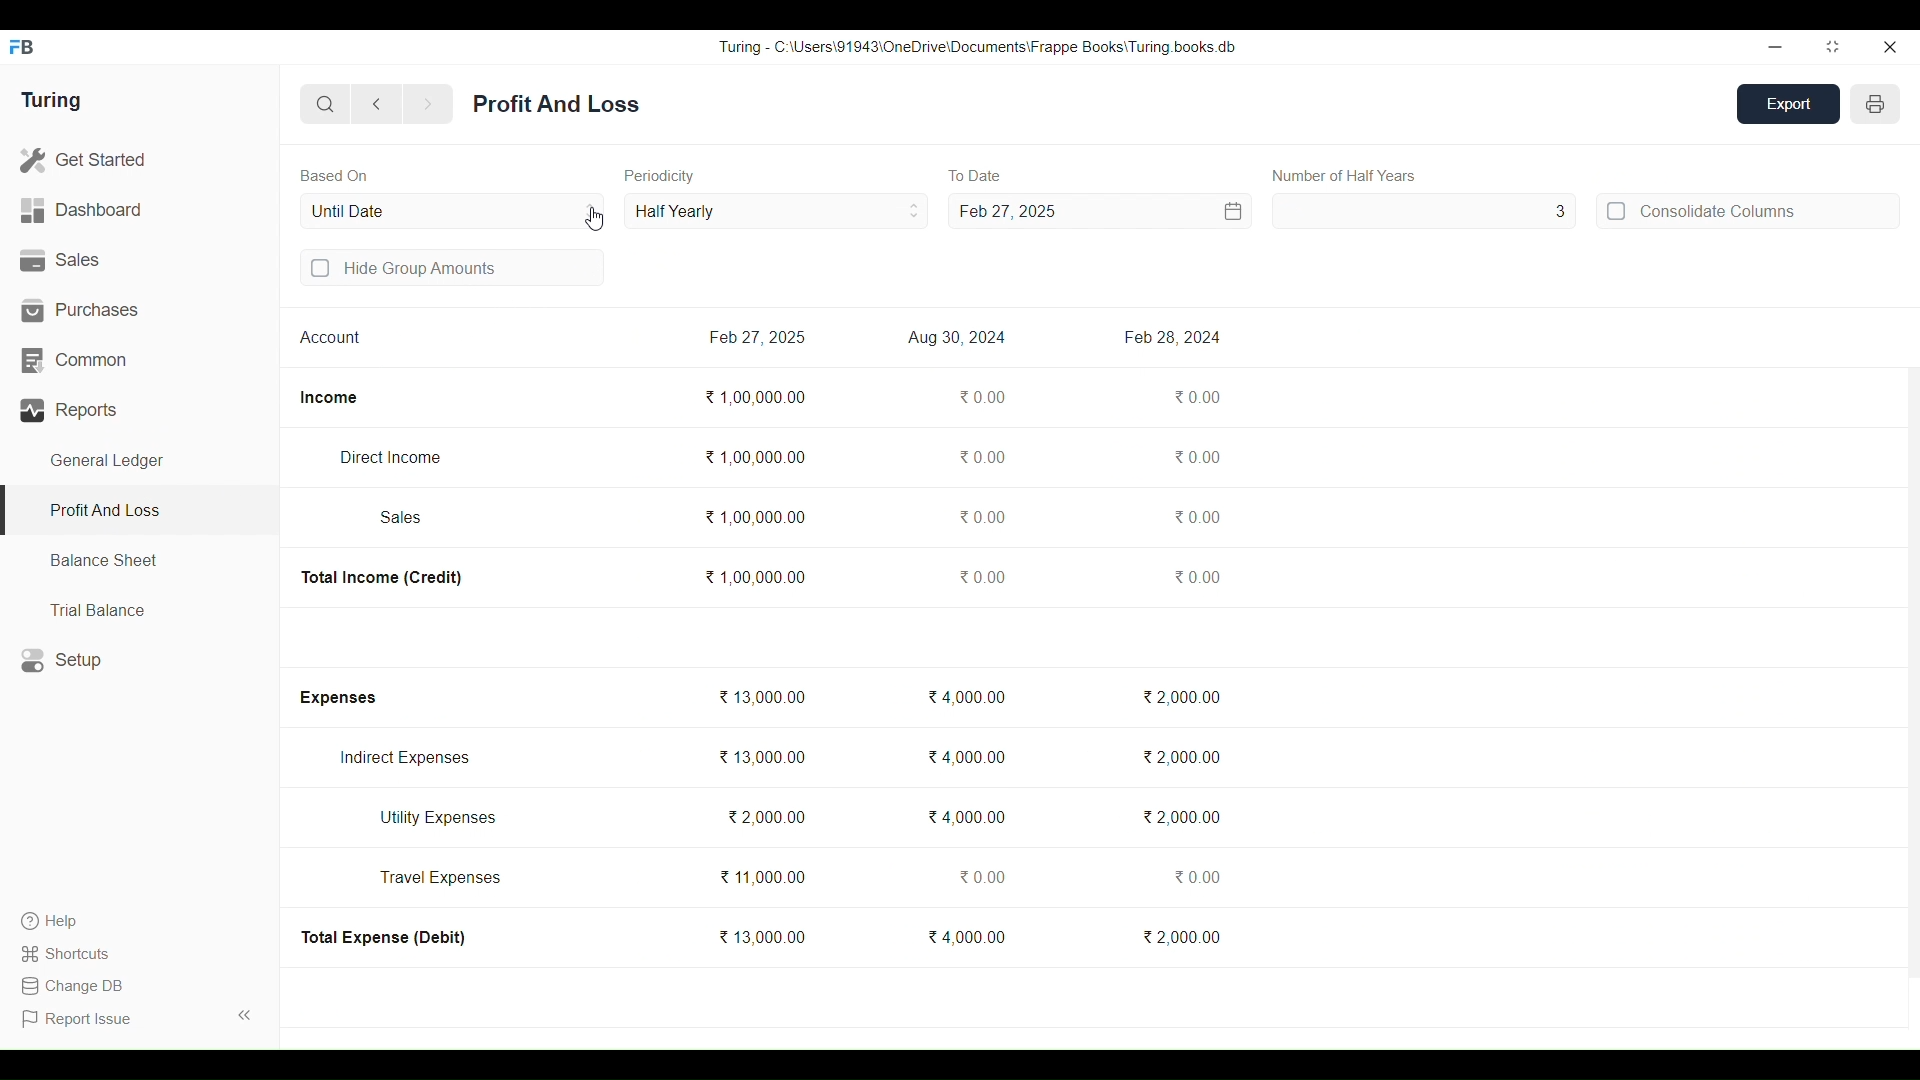 The width and height of the screenshot is (1920, 1080). What do you see at coordinates (441, 877) in the screenshot?
I see `Travel Expenses` at bounding box center [441, 877].